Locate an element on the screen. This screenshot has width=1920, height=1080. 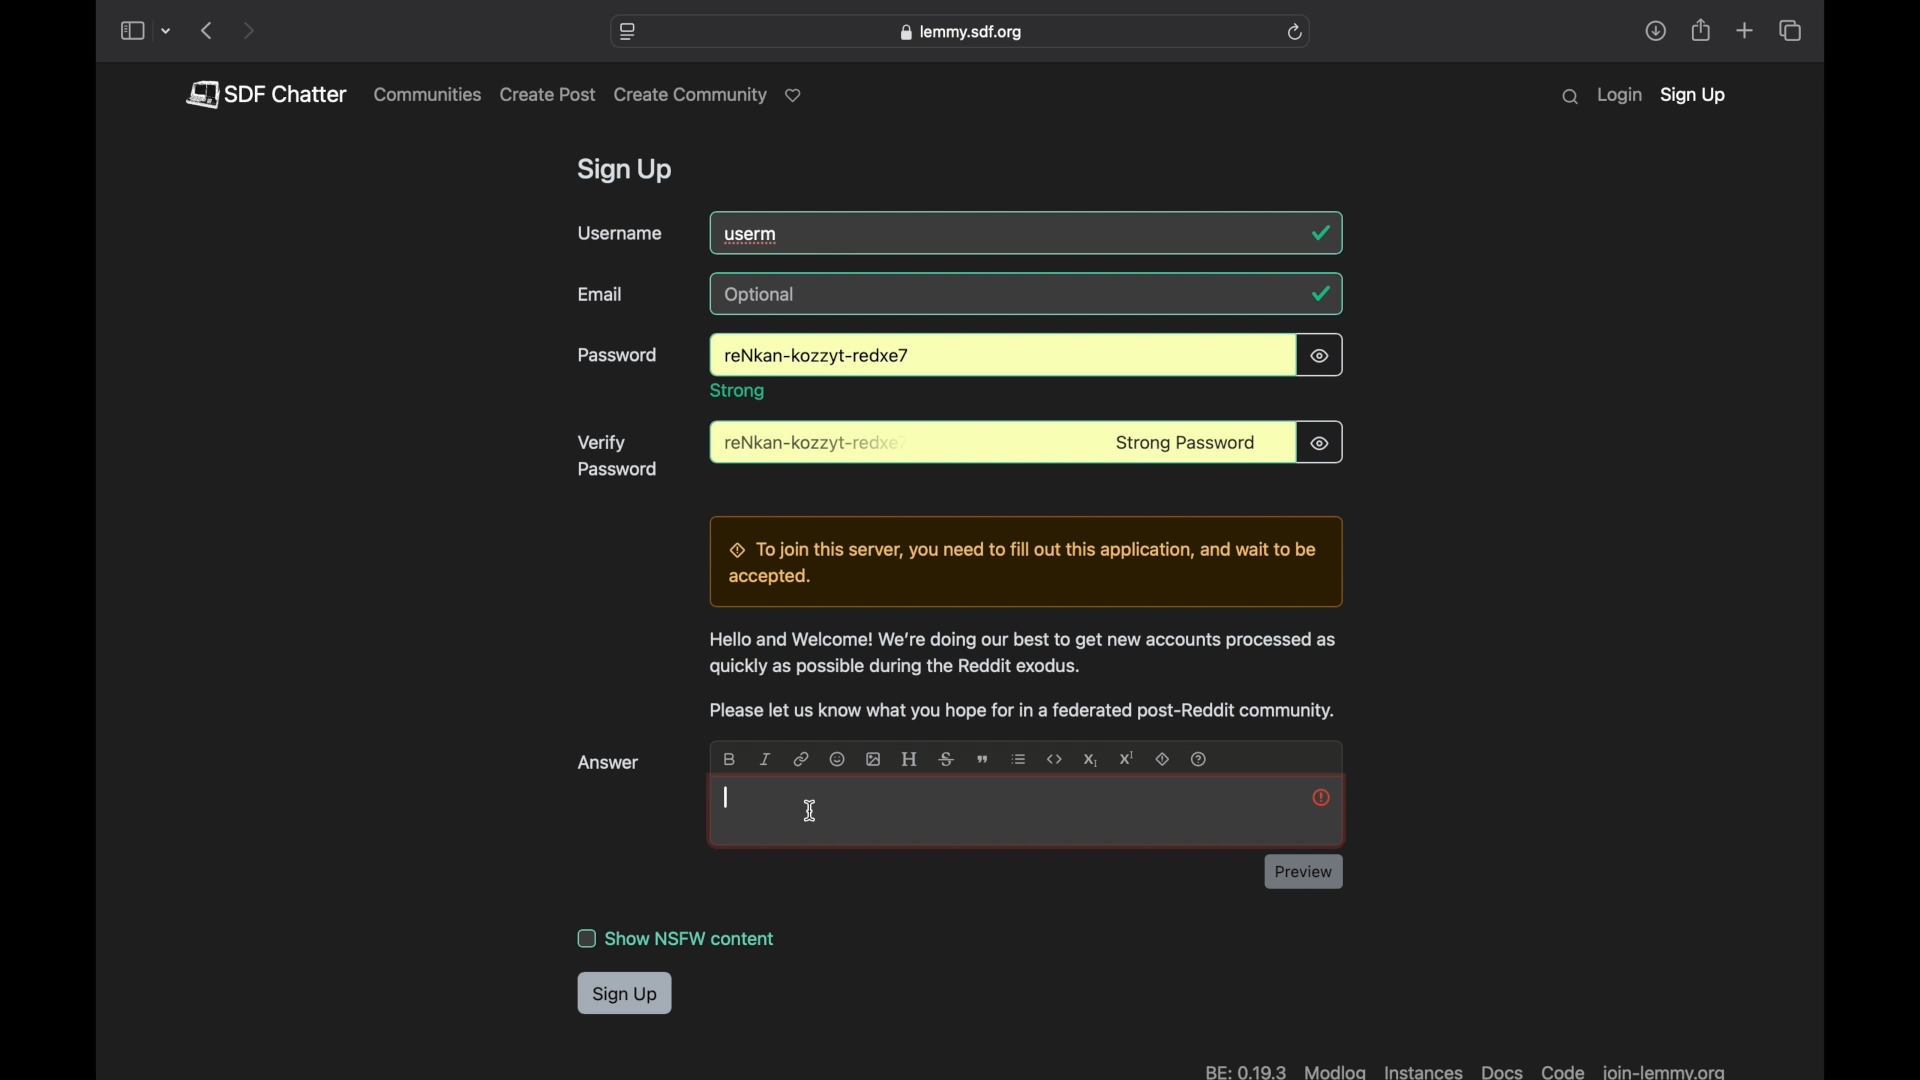
join-lemma.org is located at coordinates (1663, 1069).